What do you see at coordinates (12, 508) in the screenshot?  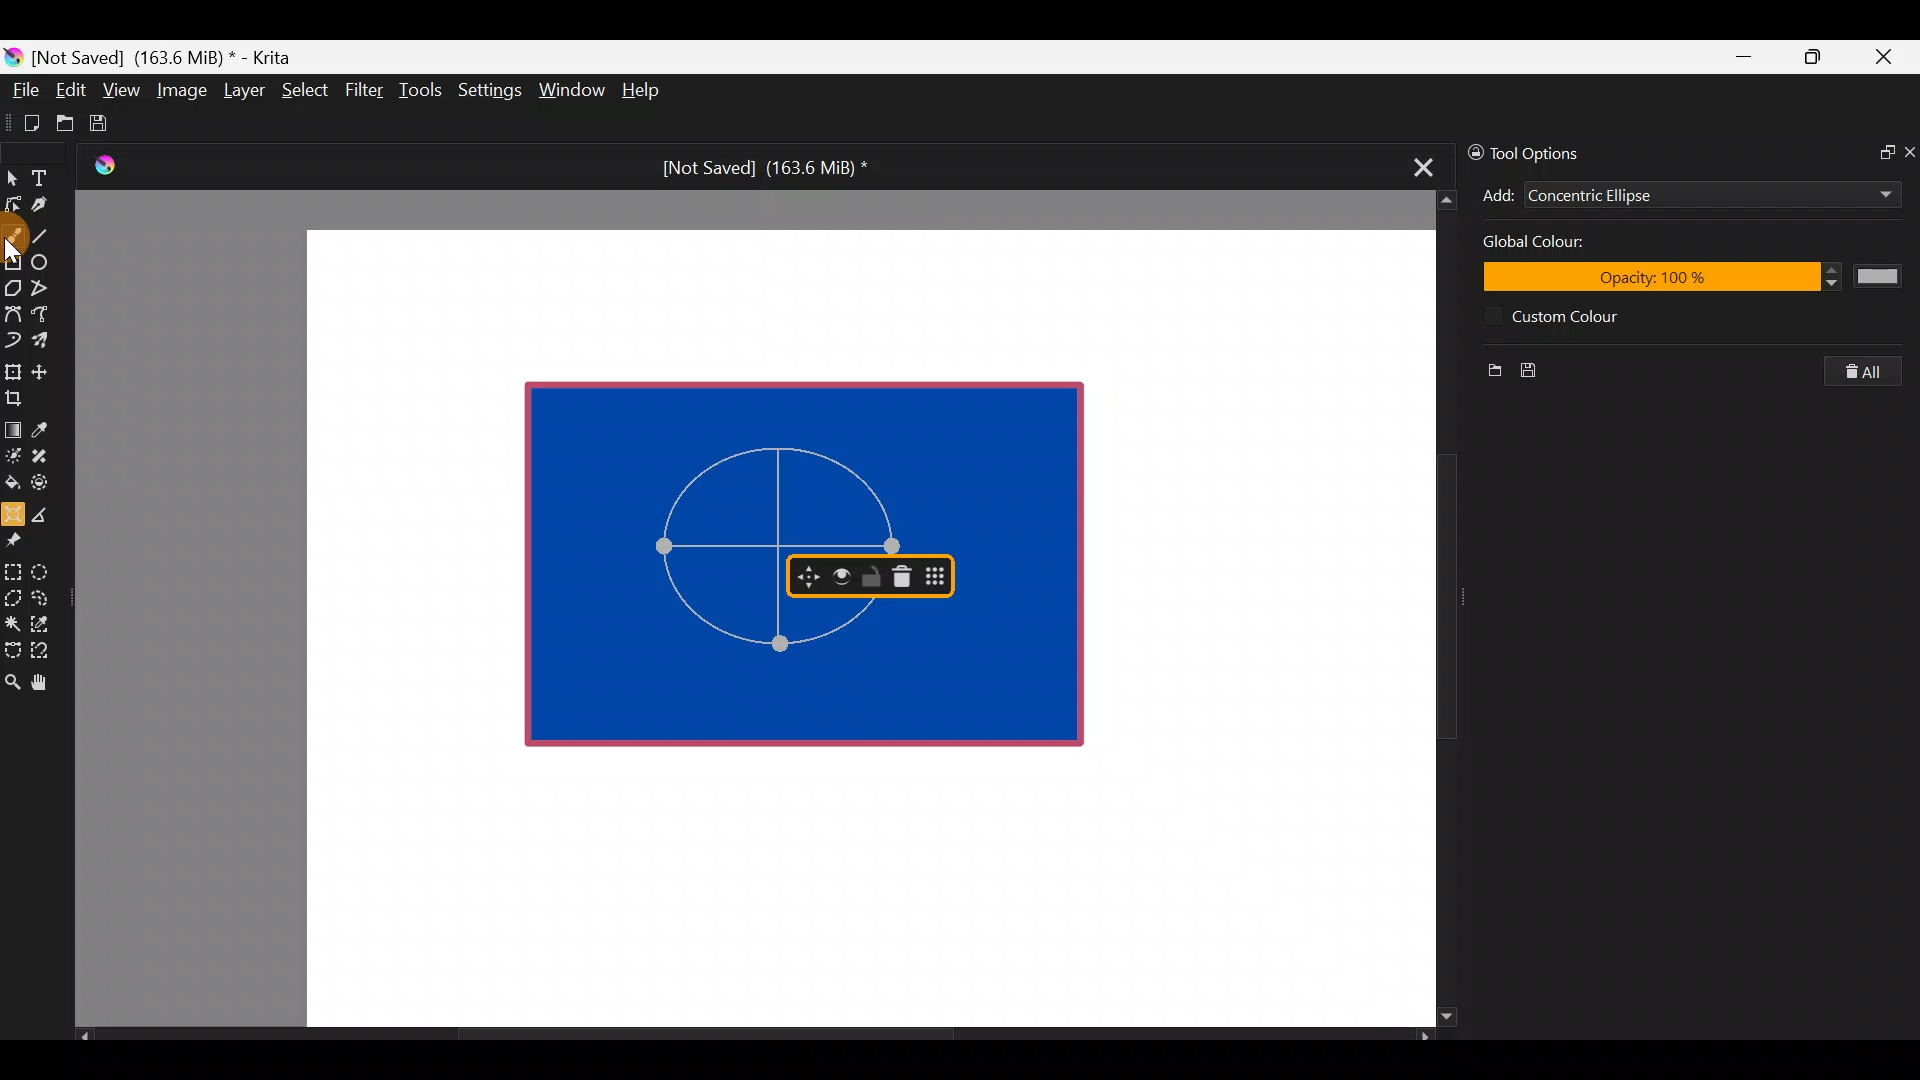 I see `Assistant tool` at bounding box center [12, 508].